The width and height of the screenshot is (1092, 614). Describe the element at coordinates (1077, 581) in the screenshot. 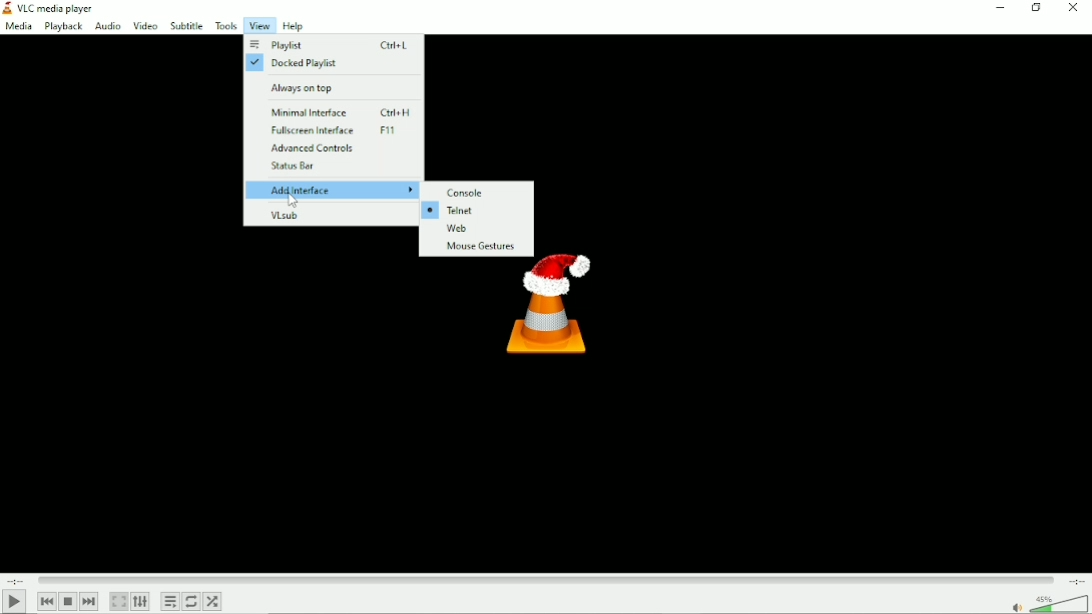

I see `Total duration` at that location.